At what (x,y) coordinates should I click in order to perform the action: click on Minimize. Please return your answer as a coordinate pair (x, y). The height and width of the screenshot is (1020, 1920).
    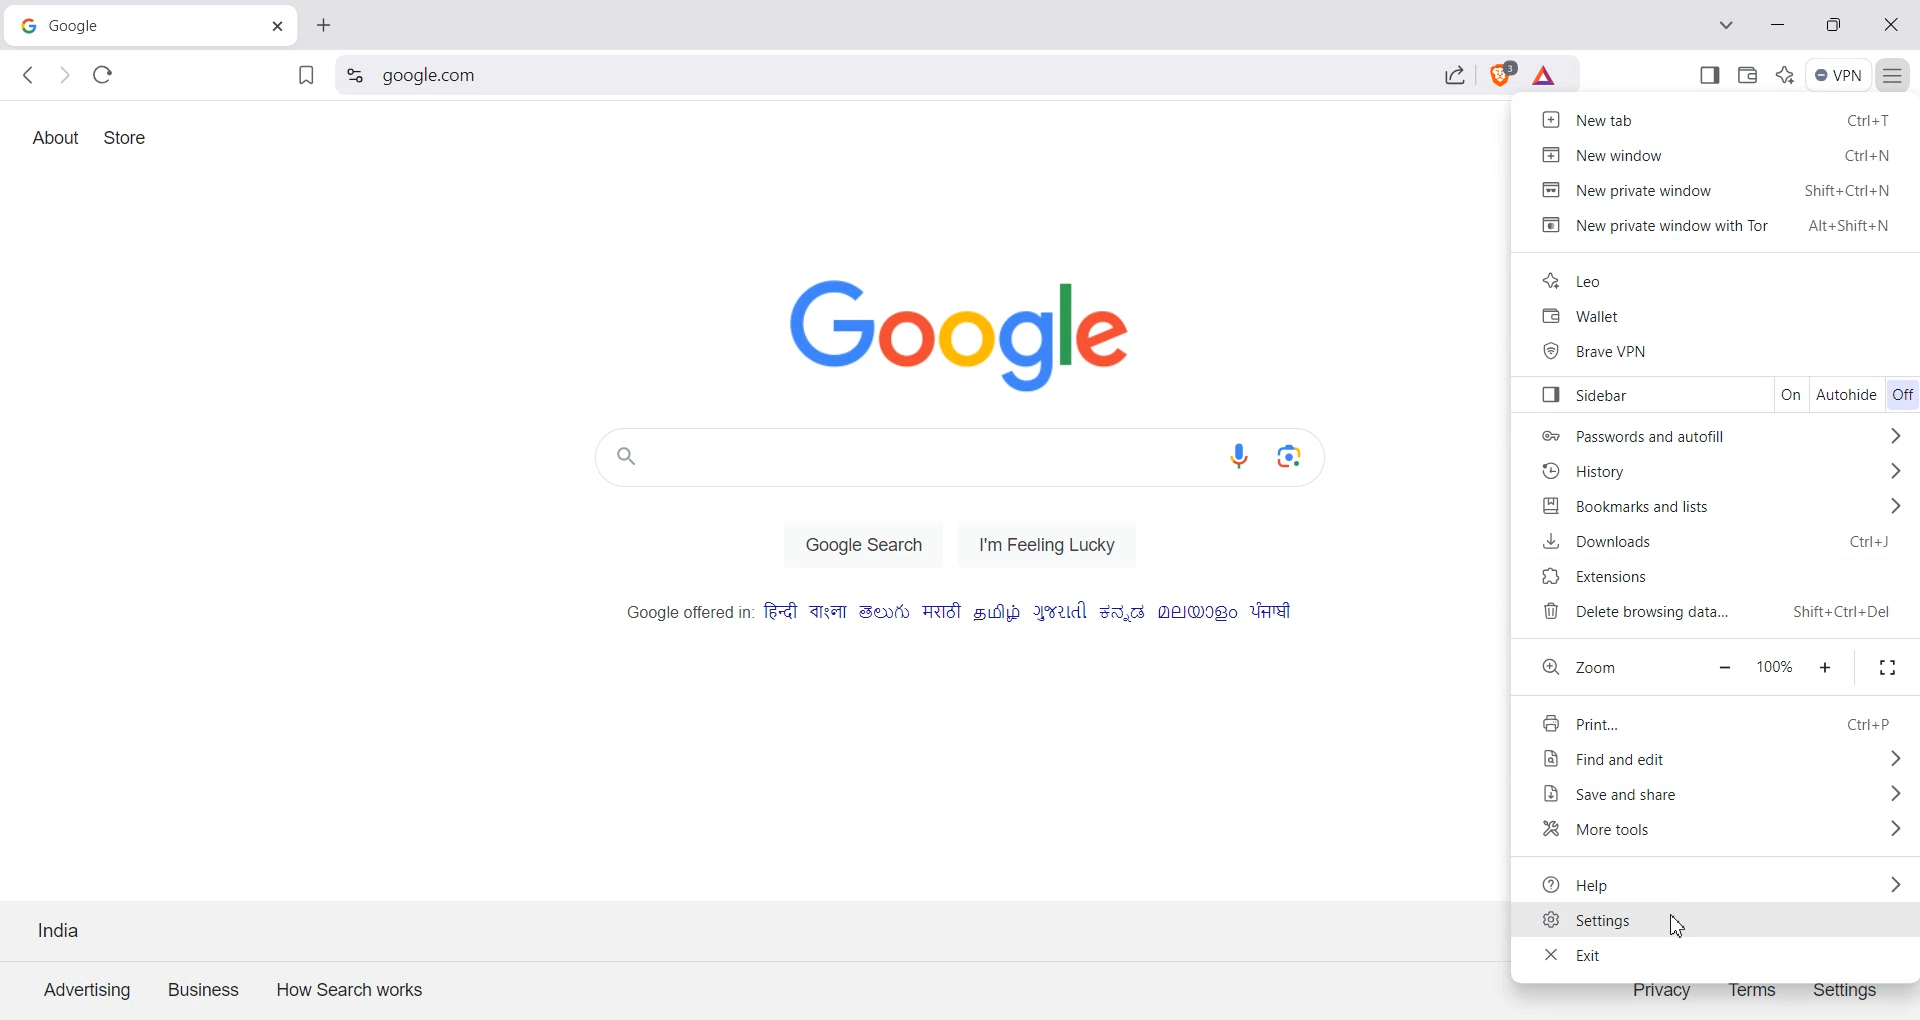
    Looking at the image, I should click on (1725, 668).